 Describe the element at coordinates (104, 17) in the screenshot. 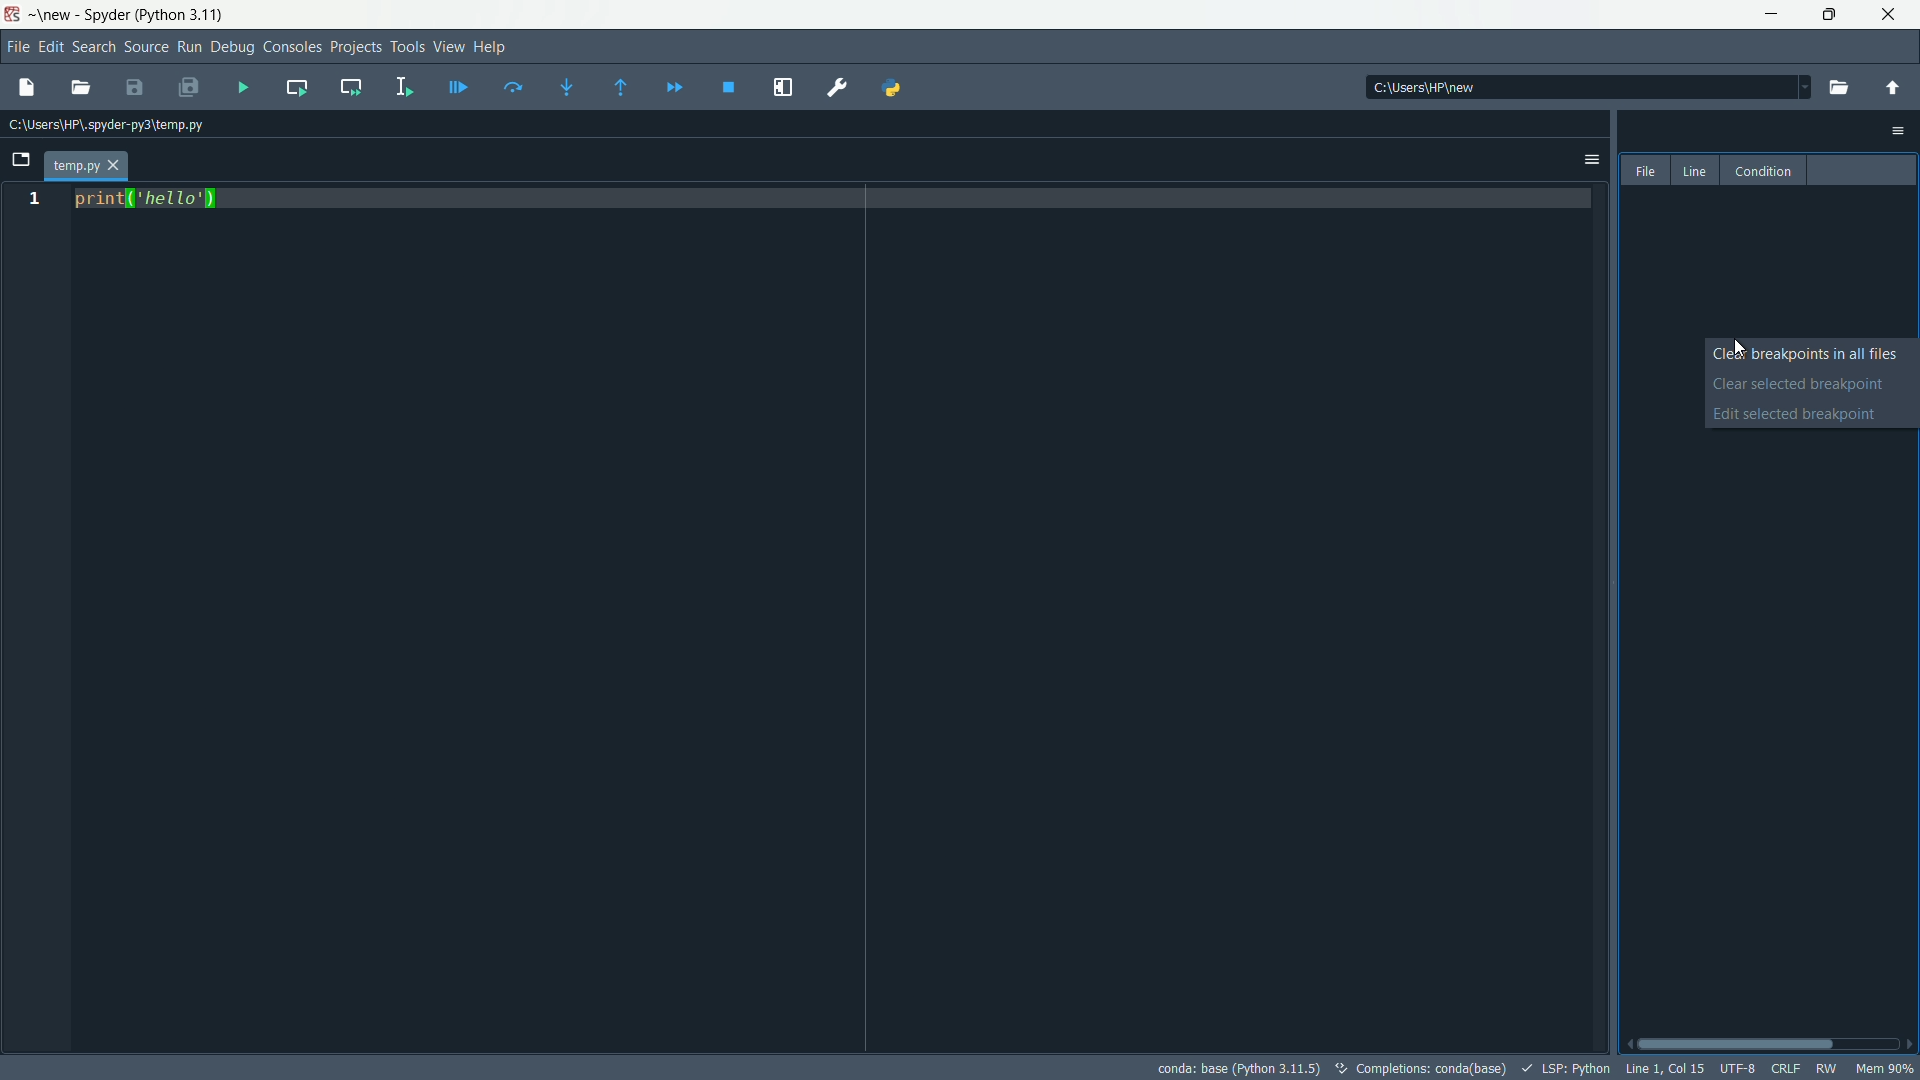

I see `Spyder` at that location.